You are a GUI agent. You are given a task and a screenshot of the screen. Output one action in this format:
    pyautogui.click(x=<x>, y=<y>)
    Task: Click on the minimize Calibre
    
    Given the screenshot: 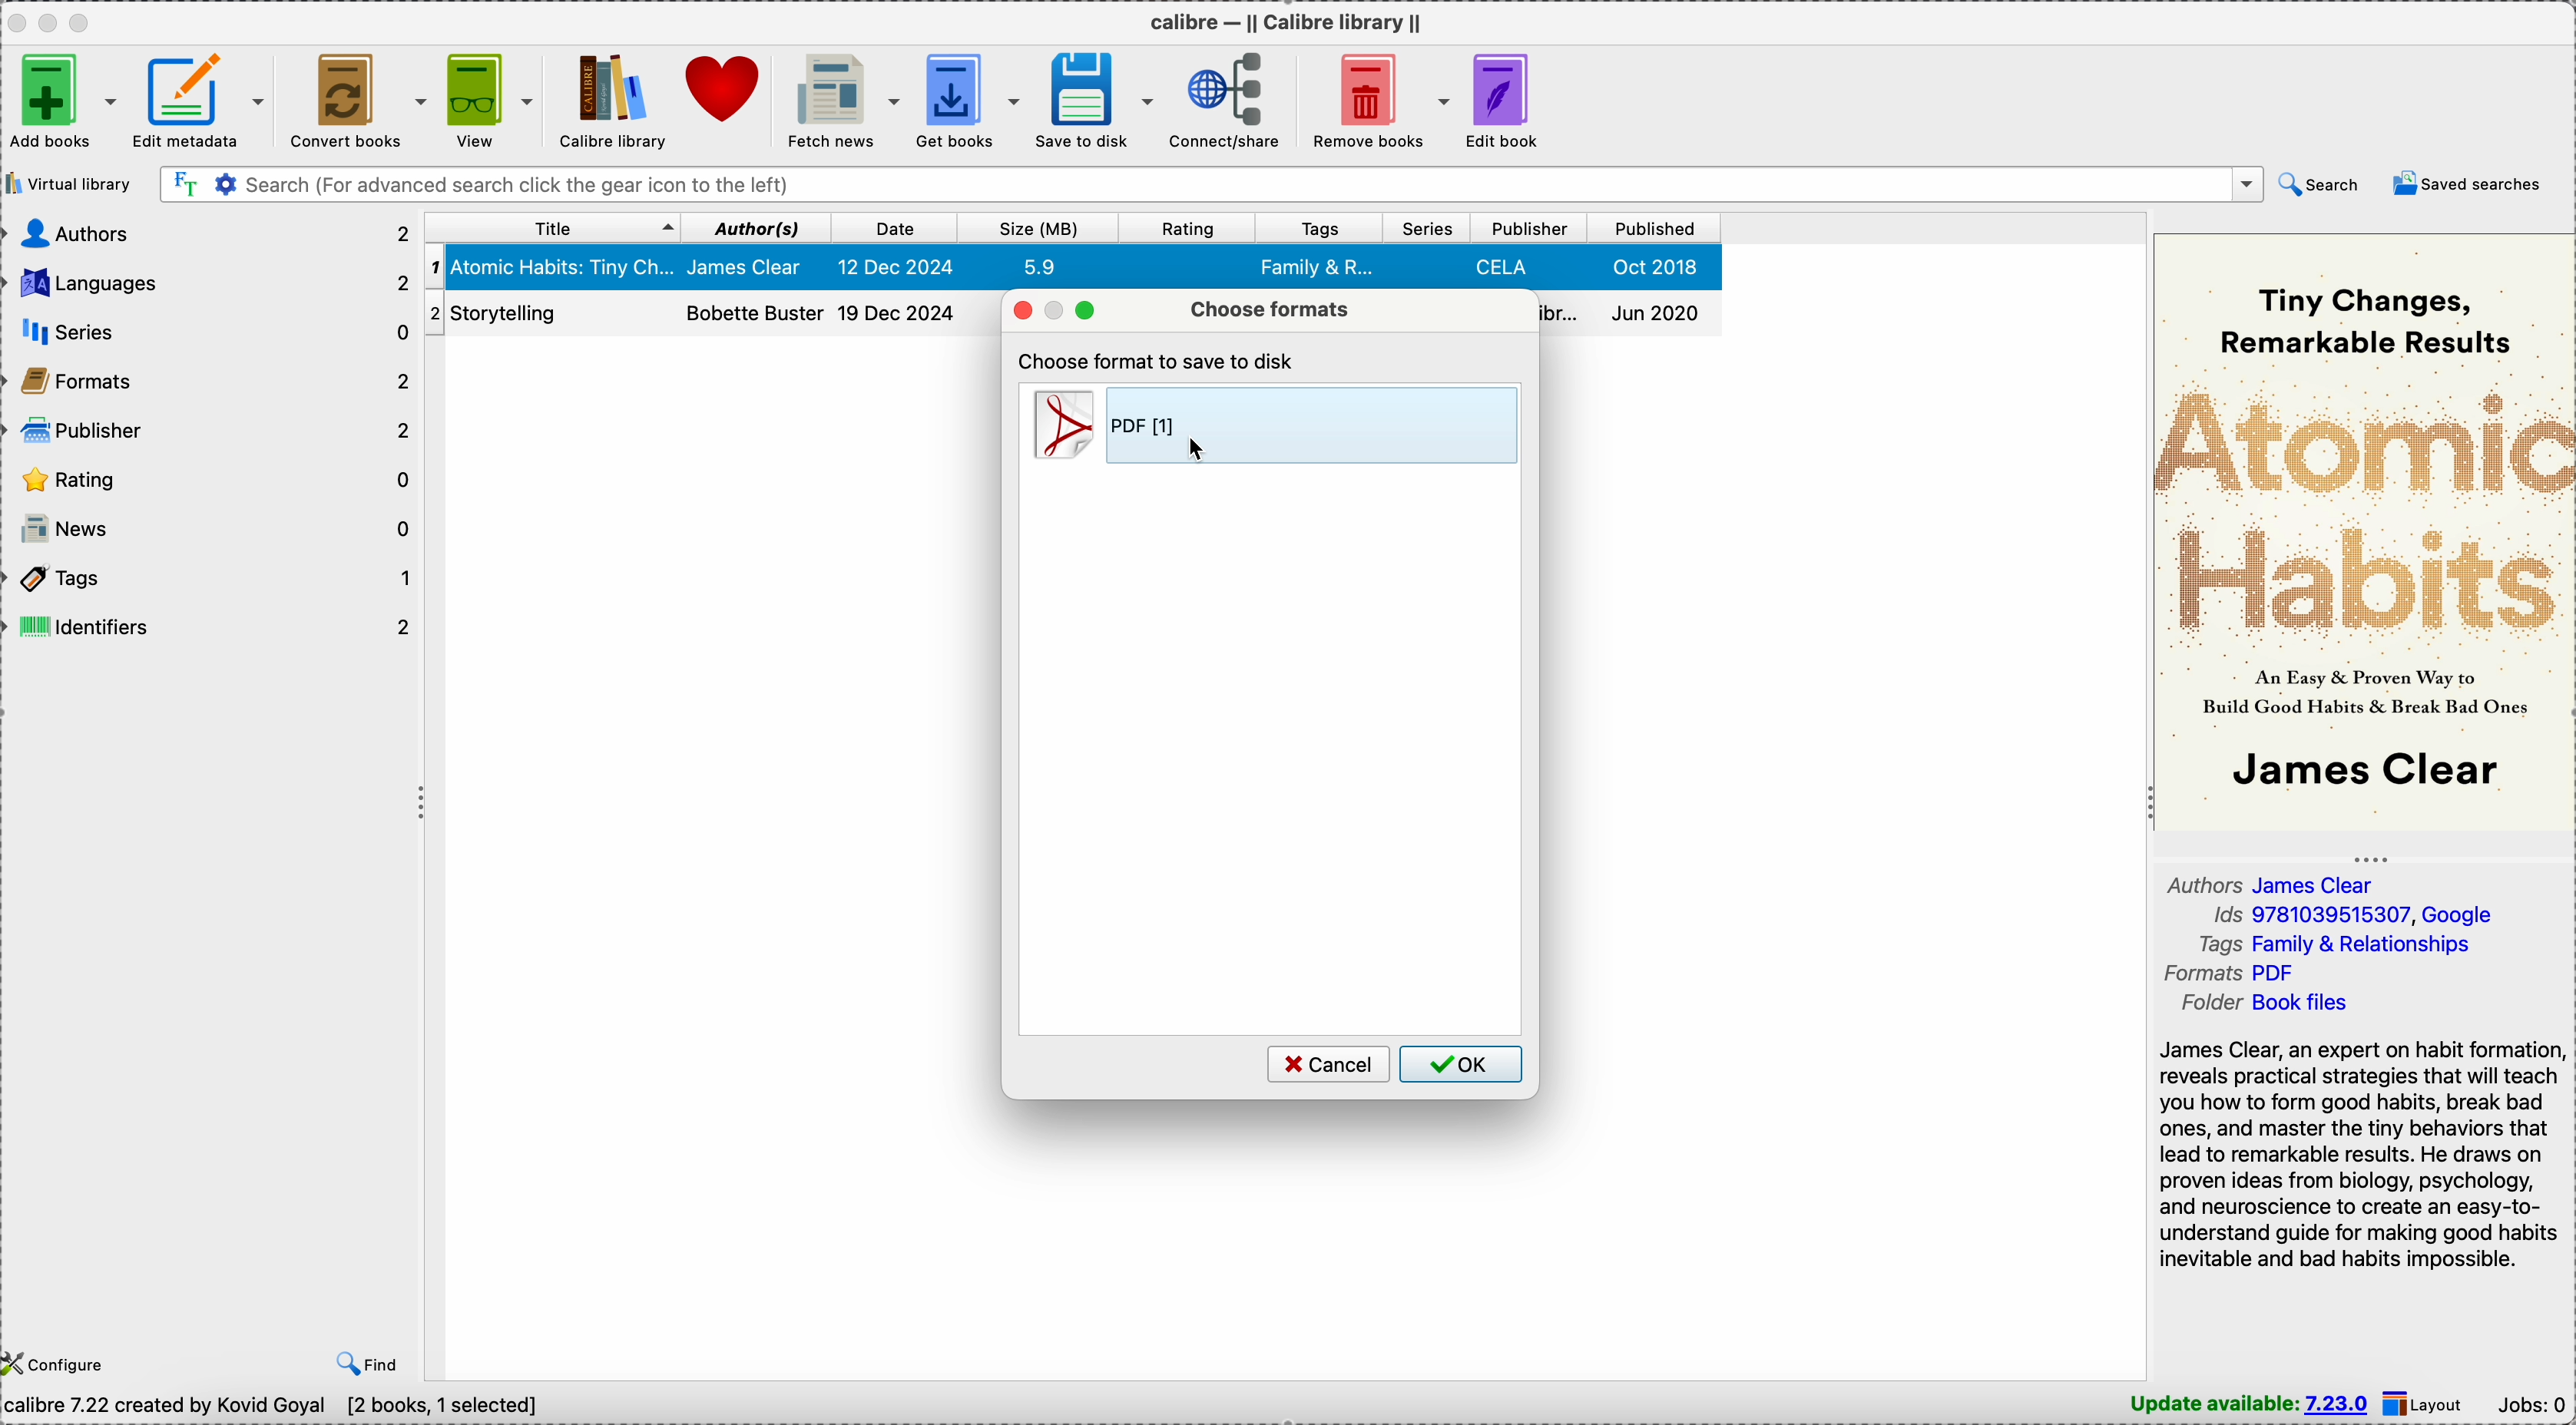 What is the action you would take?
    pyautogui.click(x=53, y=22)
    